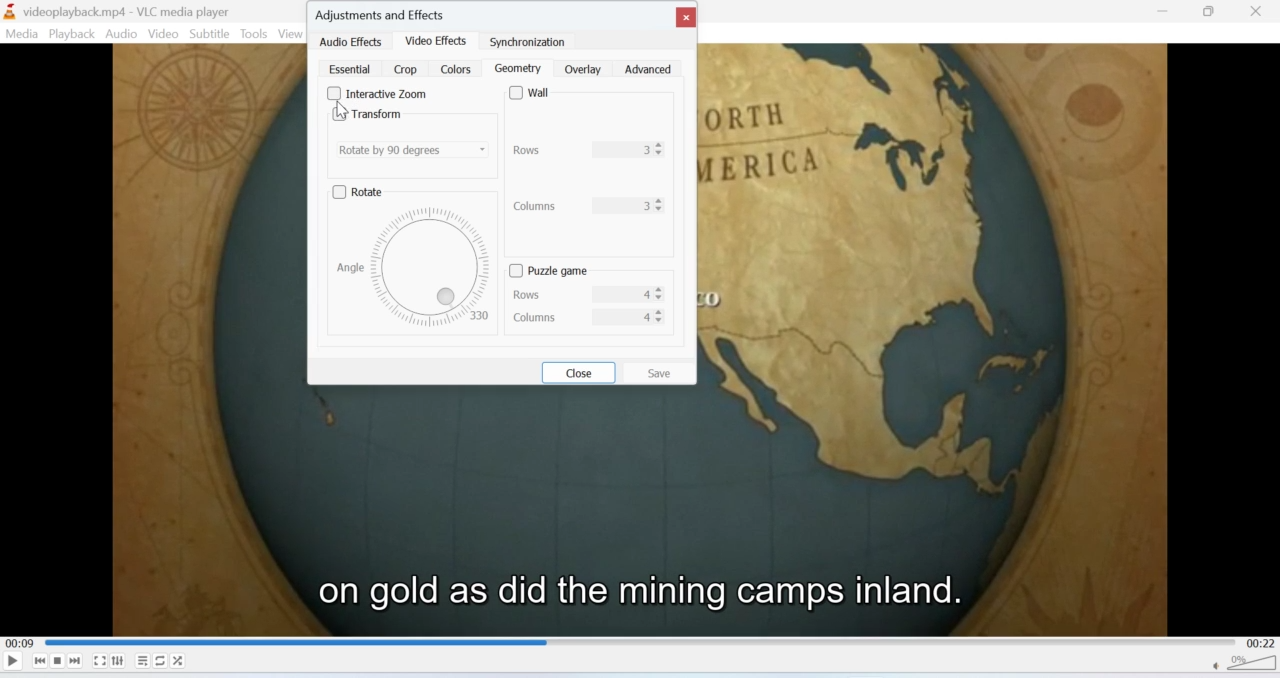 This screenshot has width=1280, height=678. I want to click on wall, so click(532, 94).